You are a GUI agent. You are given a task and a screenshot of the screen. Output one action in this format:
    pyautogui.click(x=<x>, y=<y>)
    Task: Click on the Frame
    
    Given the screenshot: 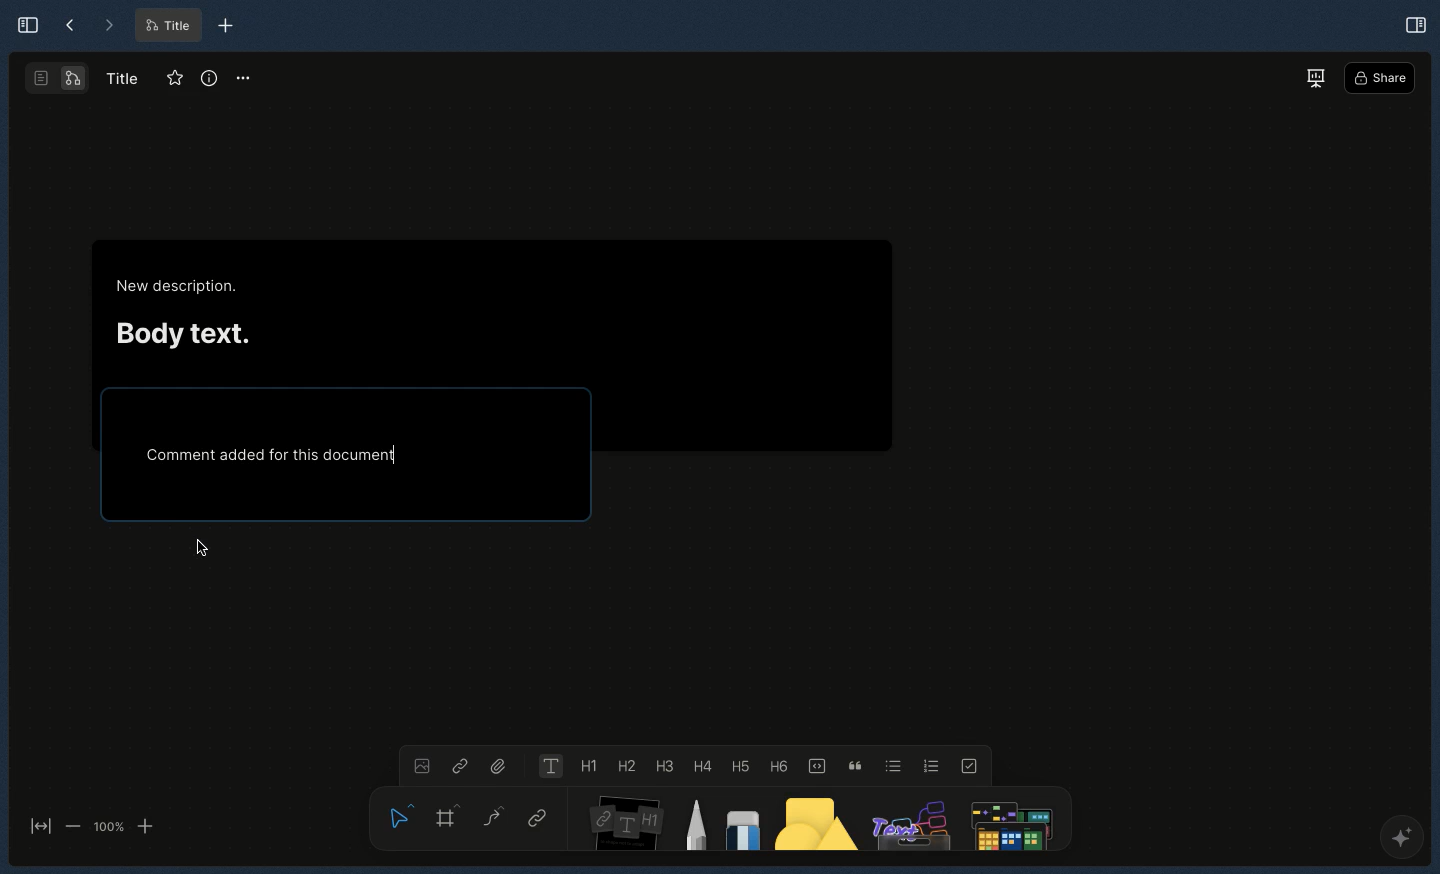 What is the action you would take?
    pyautogui.click(x=449, y=815)
    